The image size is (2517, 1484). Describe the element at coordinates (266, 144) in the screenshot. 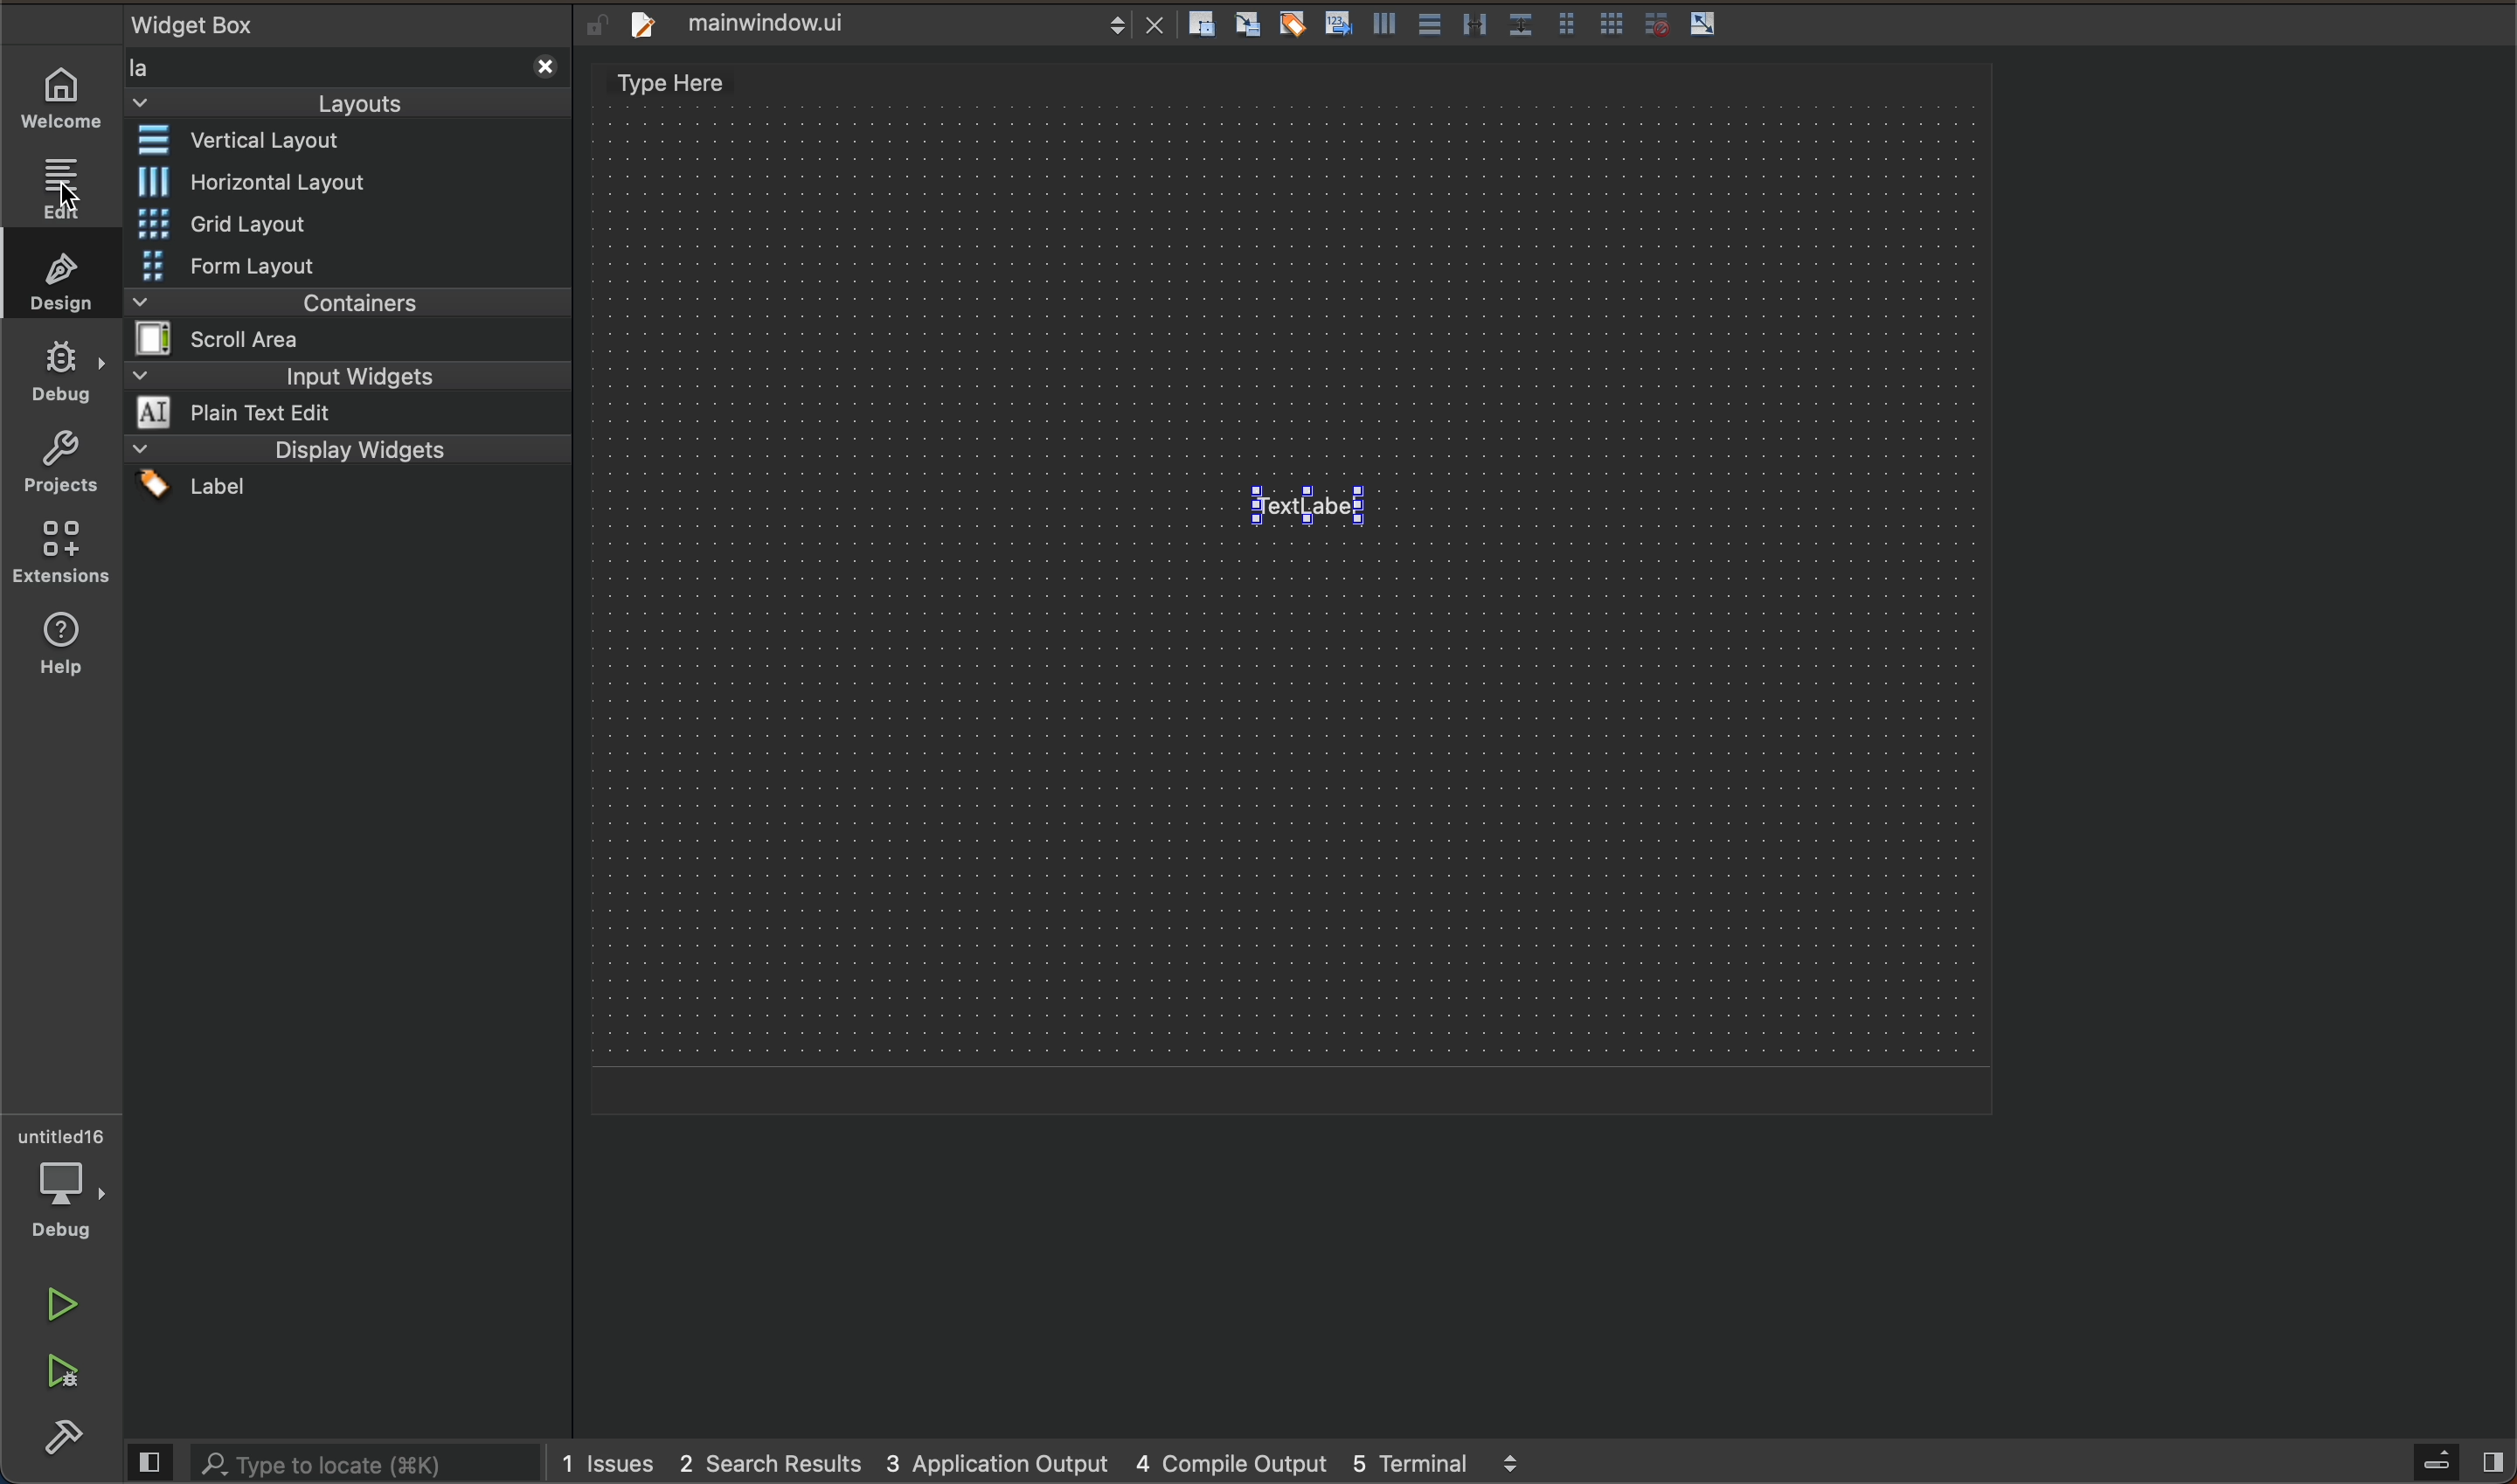

I see `vertical layout` at that location.